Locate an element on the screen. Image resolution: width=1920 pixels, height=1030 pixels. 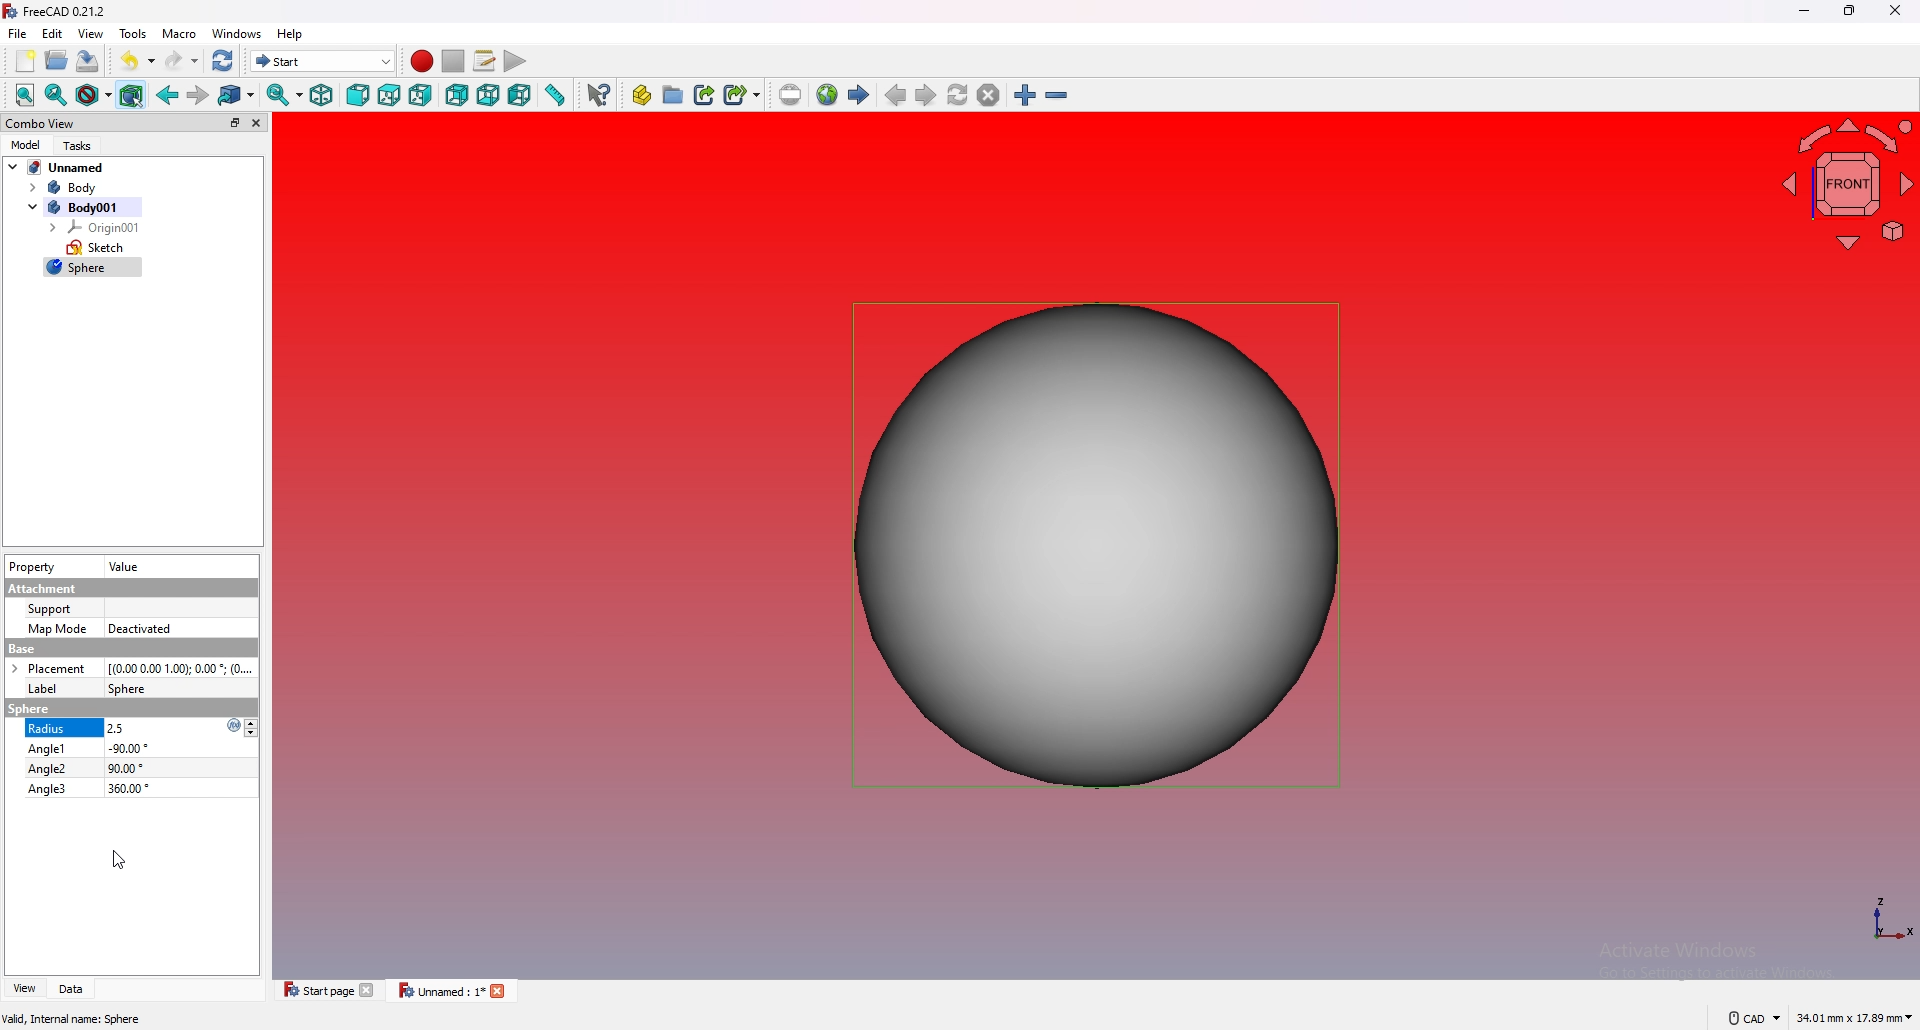
CAD navigation is located at coordinates (1753, 1017).